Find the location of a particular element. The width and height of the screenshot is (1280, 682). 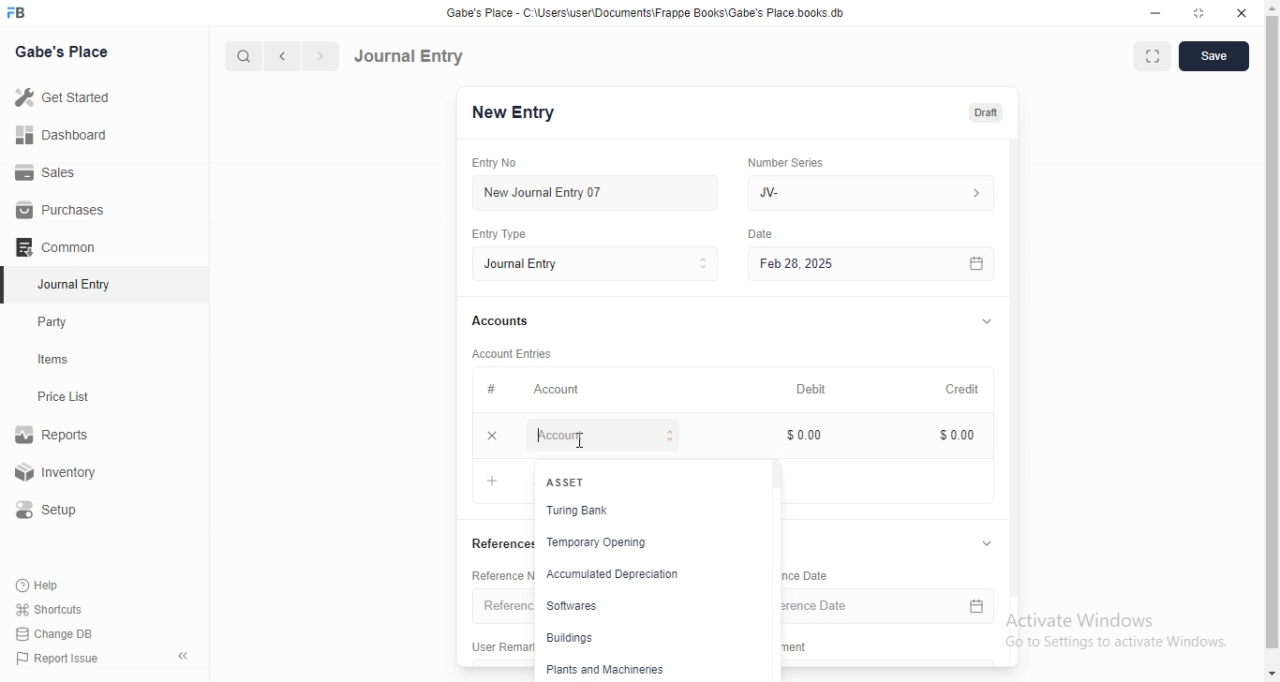

Reports. is located at coordinates (55, 438).